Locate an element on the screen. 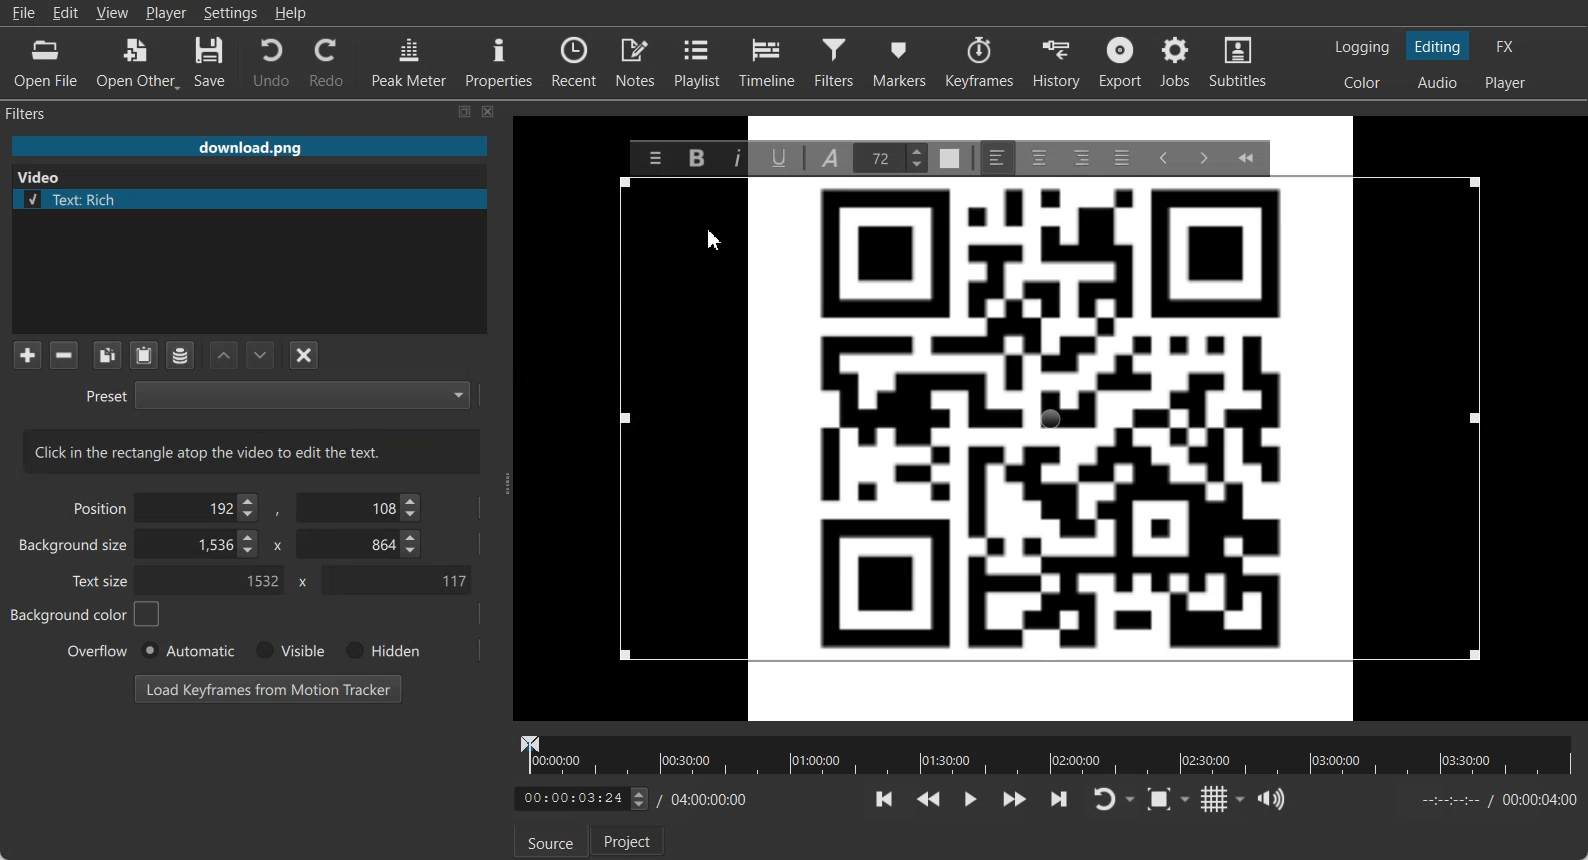 The height and width of the screenshot is (860, 1588). Drop down box is located at coordinates (1132, 800).